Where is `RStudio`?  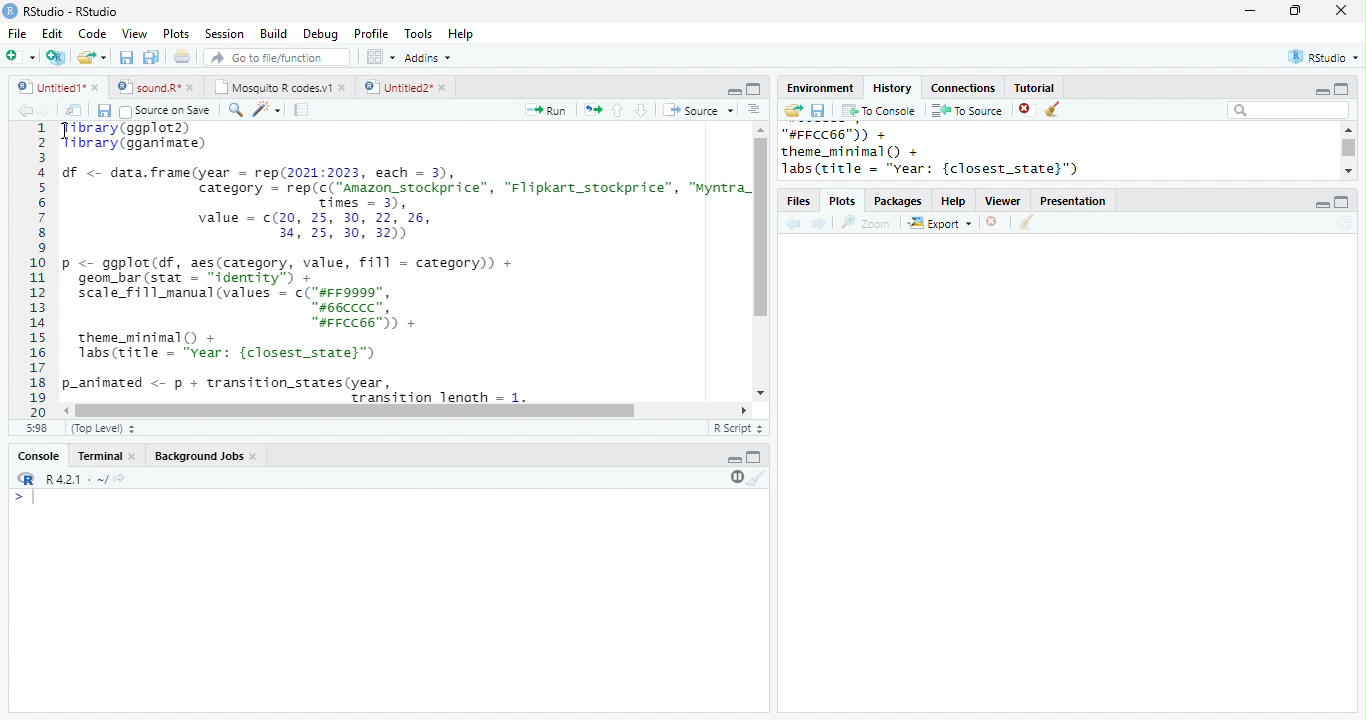 RStudio is located at coordinates (1324, 56).